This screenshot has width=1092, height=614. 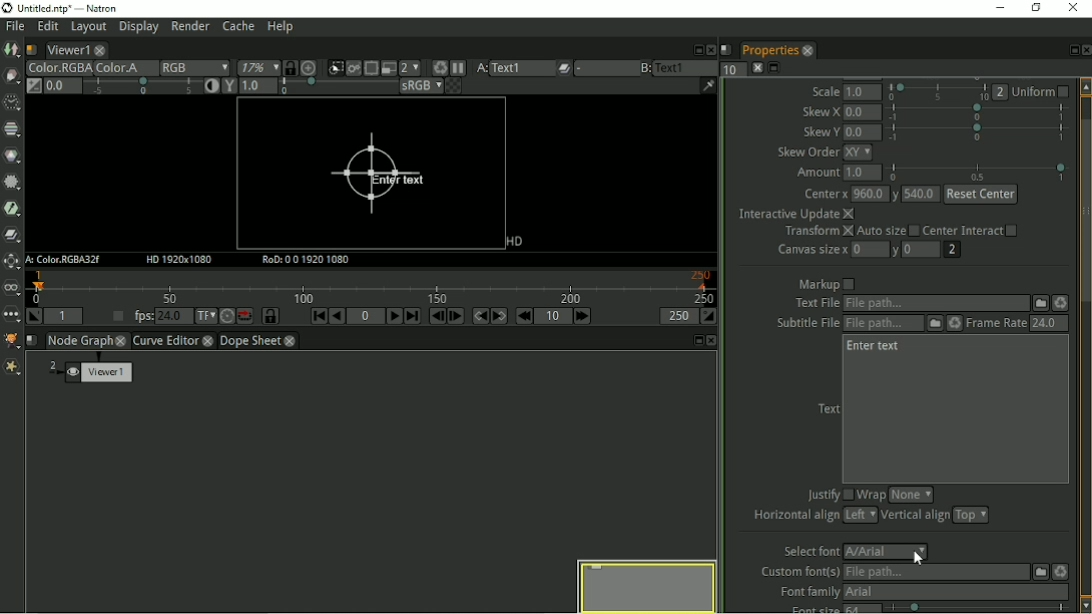 I want to click on Show/hide information bar, so click(x=708, y=85).